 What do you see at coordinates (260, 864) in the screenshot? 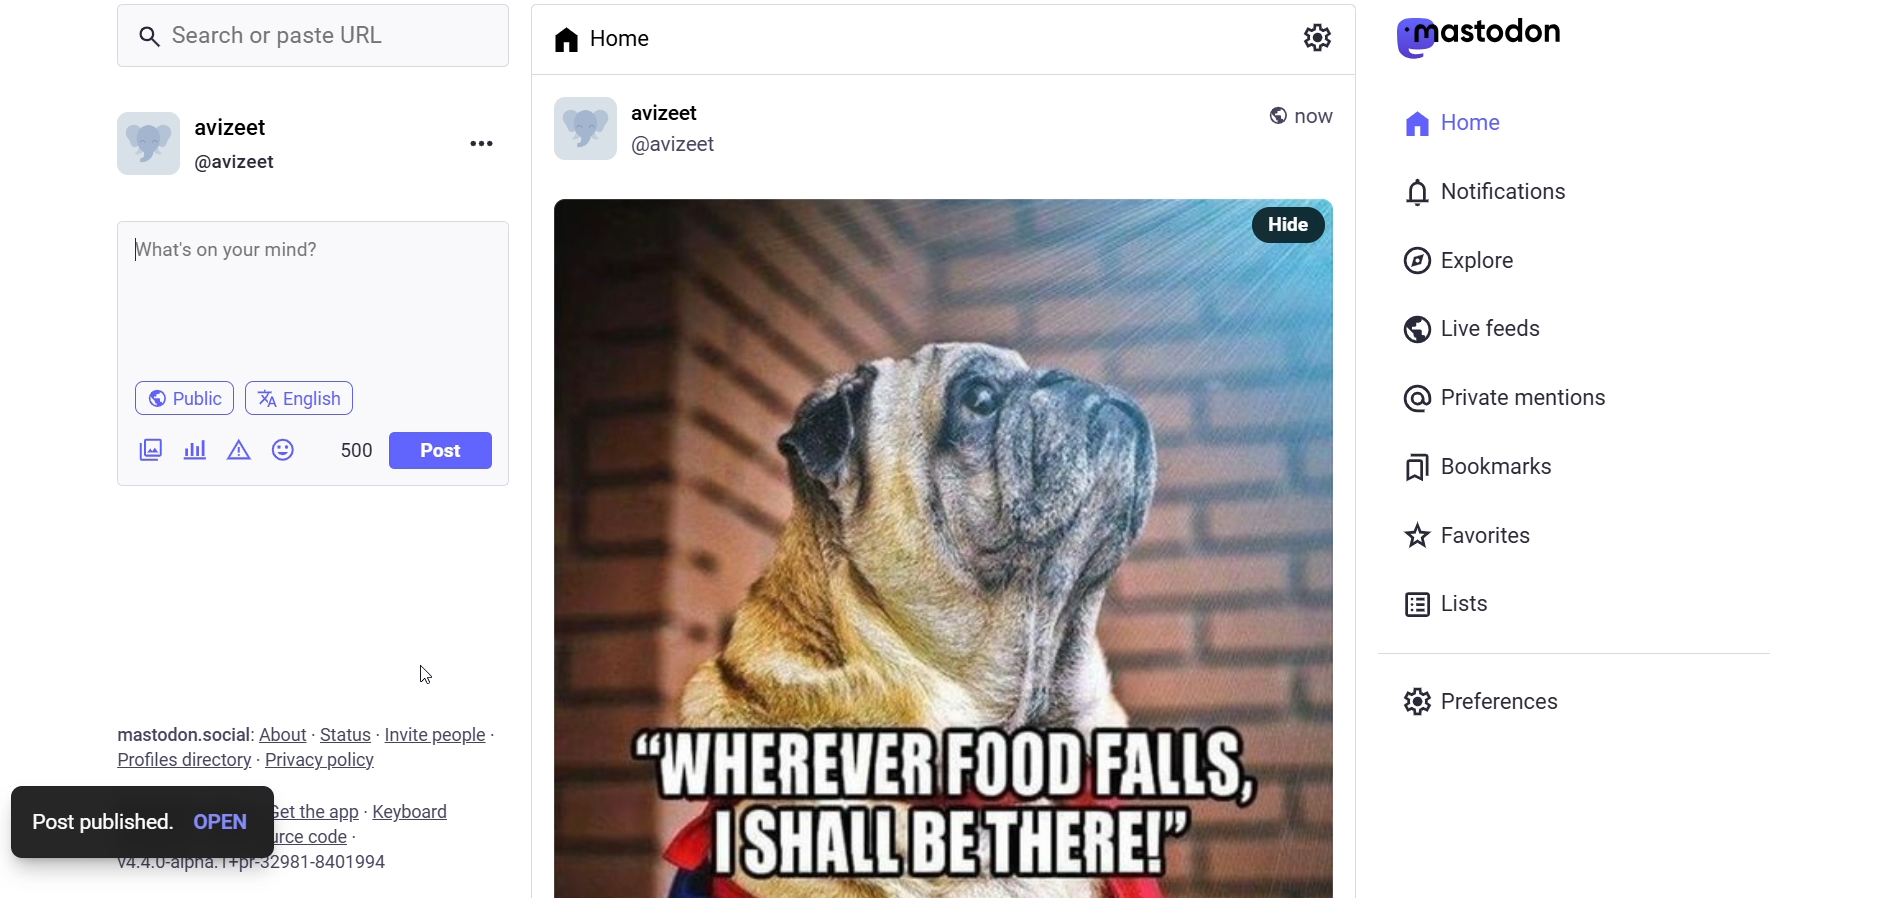
I see `version` at bounding box center [260, 864].